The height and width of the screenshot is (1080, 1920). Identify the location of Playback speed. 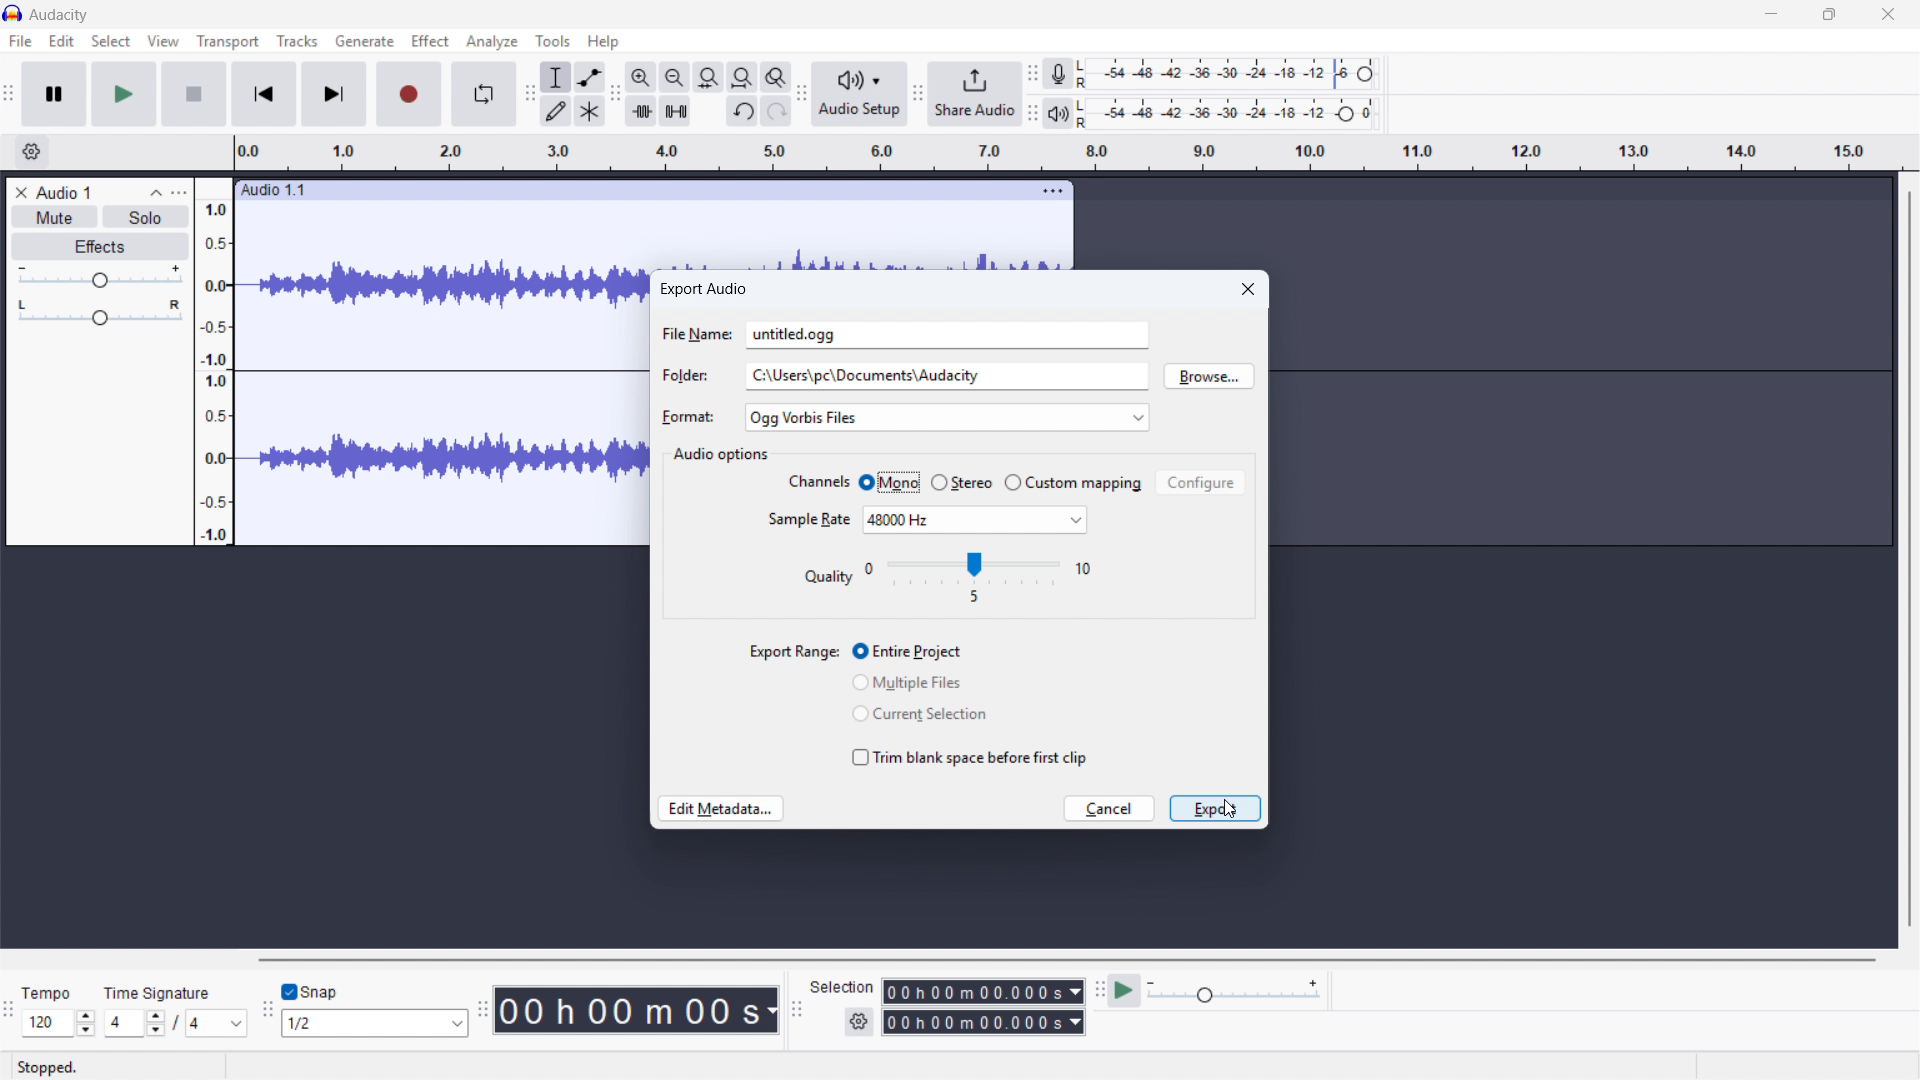
(1233, 991).